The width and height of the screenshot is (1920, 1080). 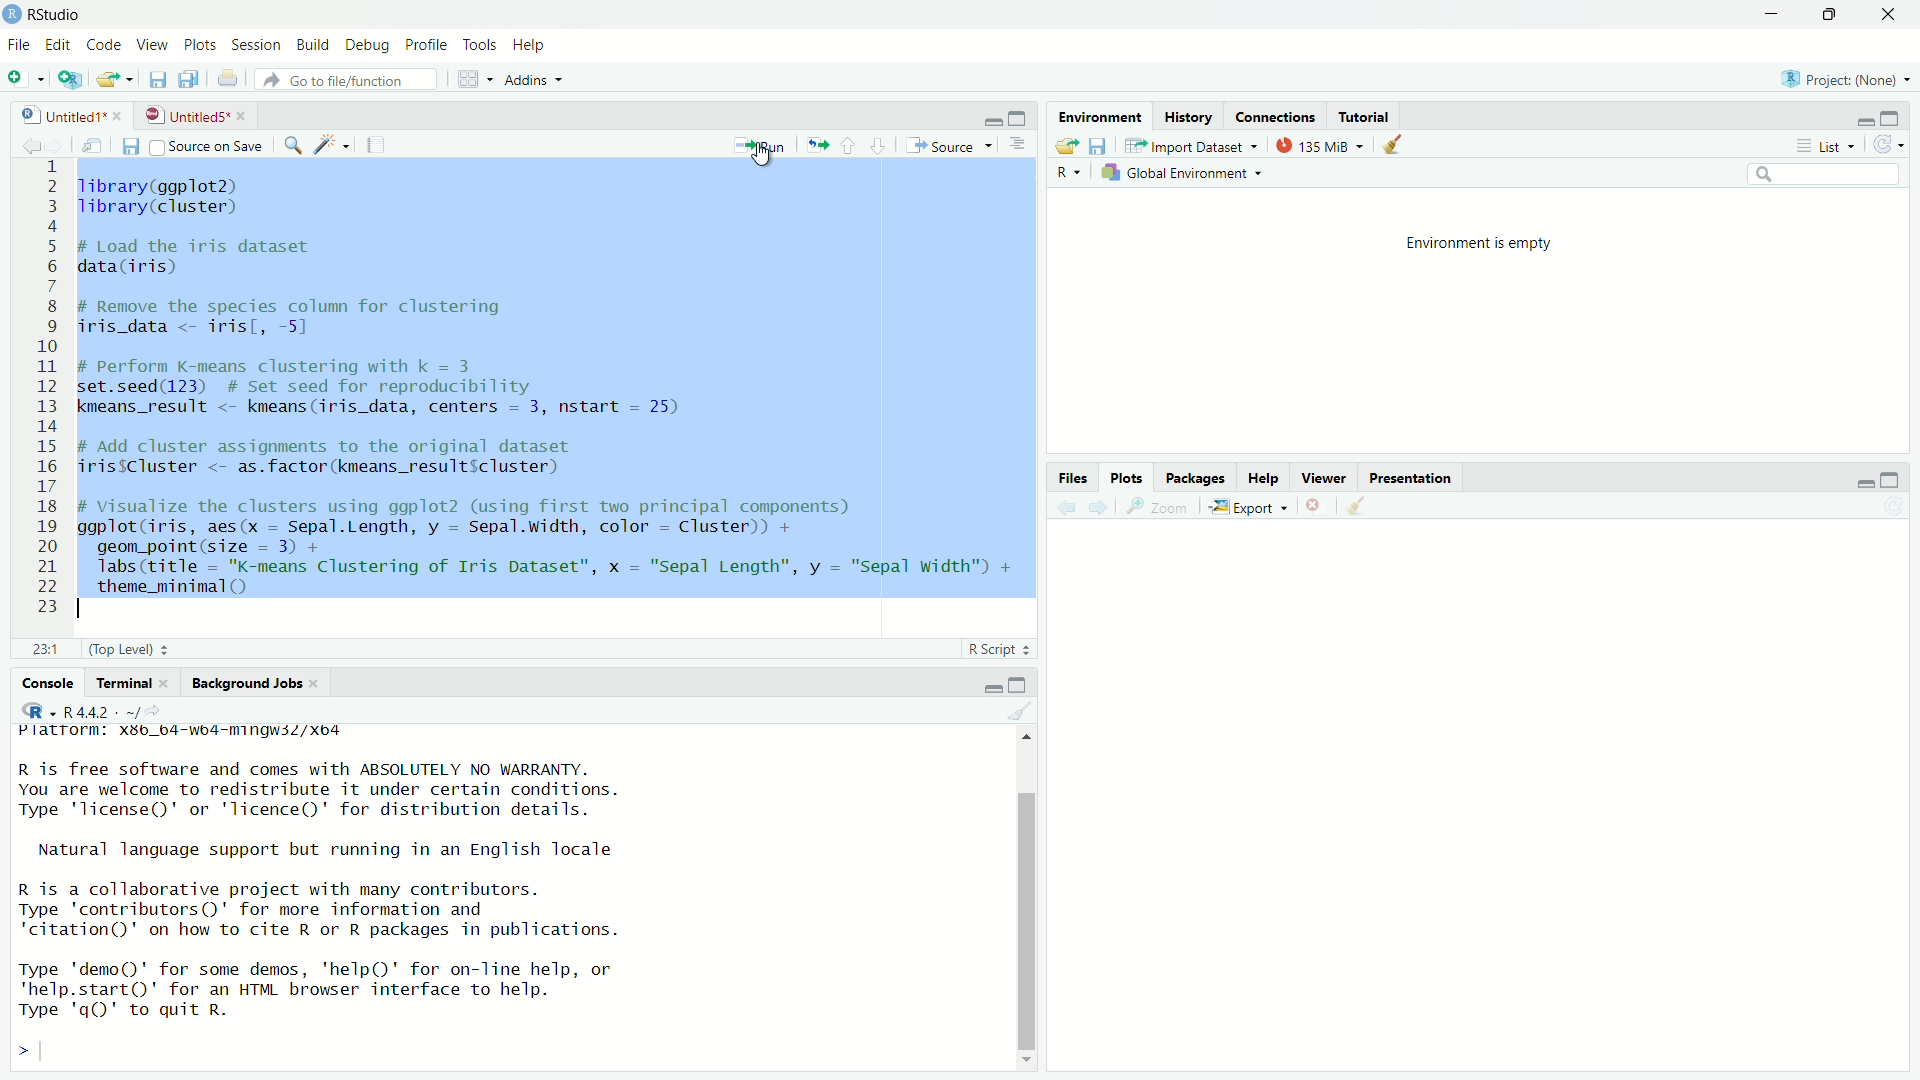 I want to click on Environment, so click(x=1101, y=116).